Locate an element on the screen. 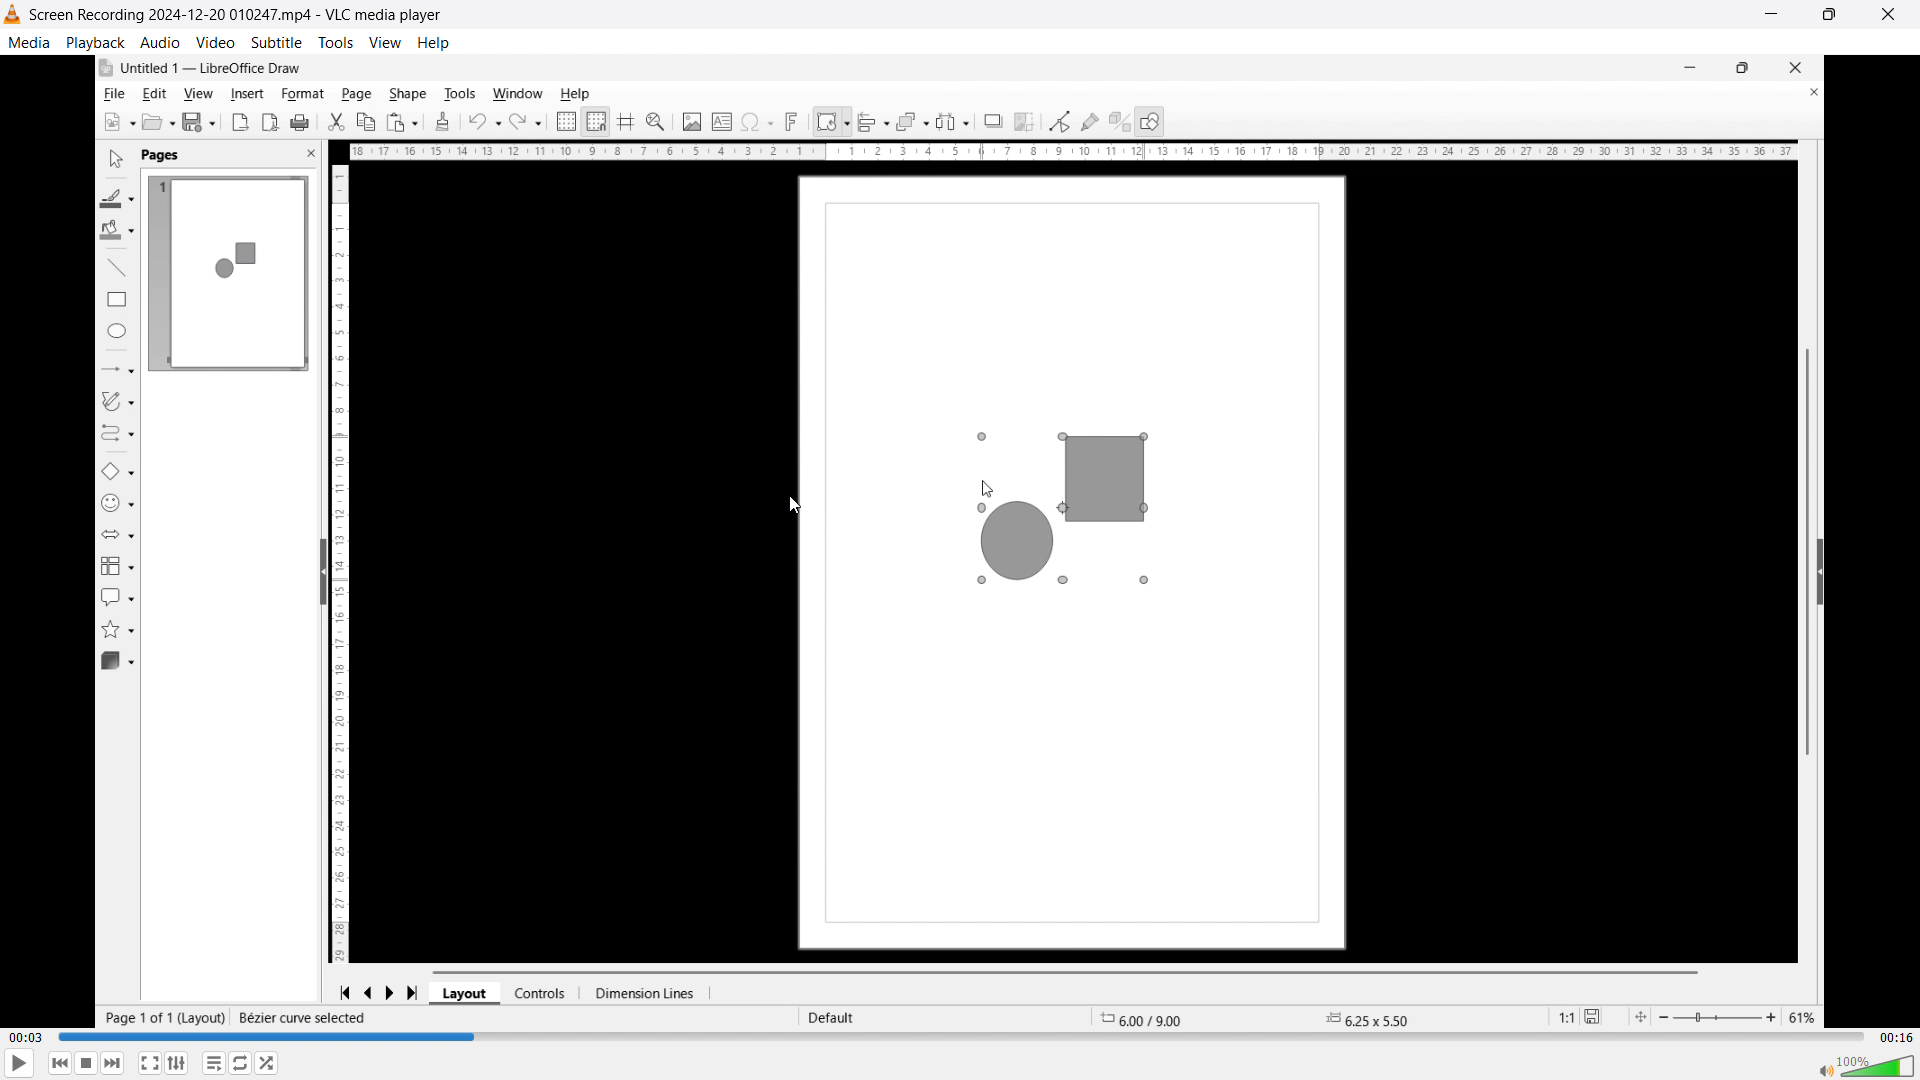  playback is located at coordinates (95, 42).